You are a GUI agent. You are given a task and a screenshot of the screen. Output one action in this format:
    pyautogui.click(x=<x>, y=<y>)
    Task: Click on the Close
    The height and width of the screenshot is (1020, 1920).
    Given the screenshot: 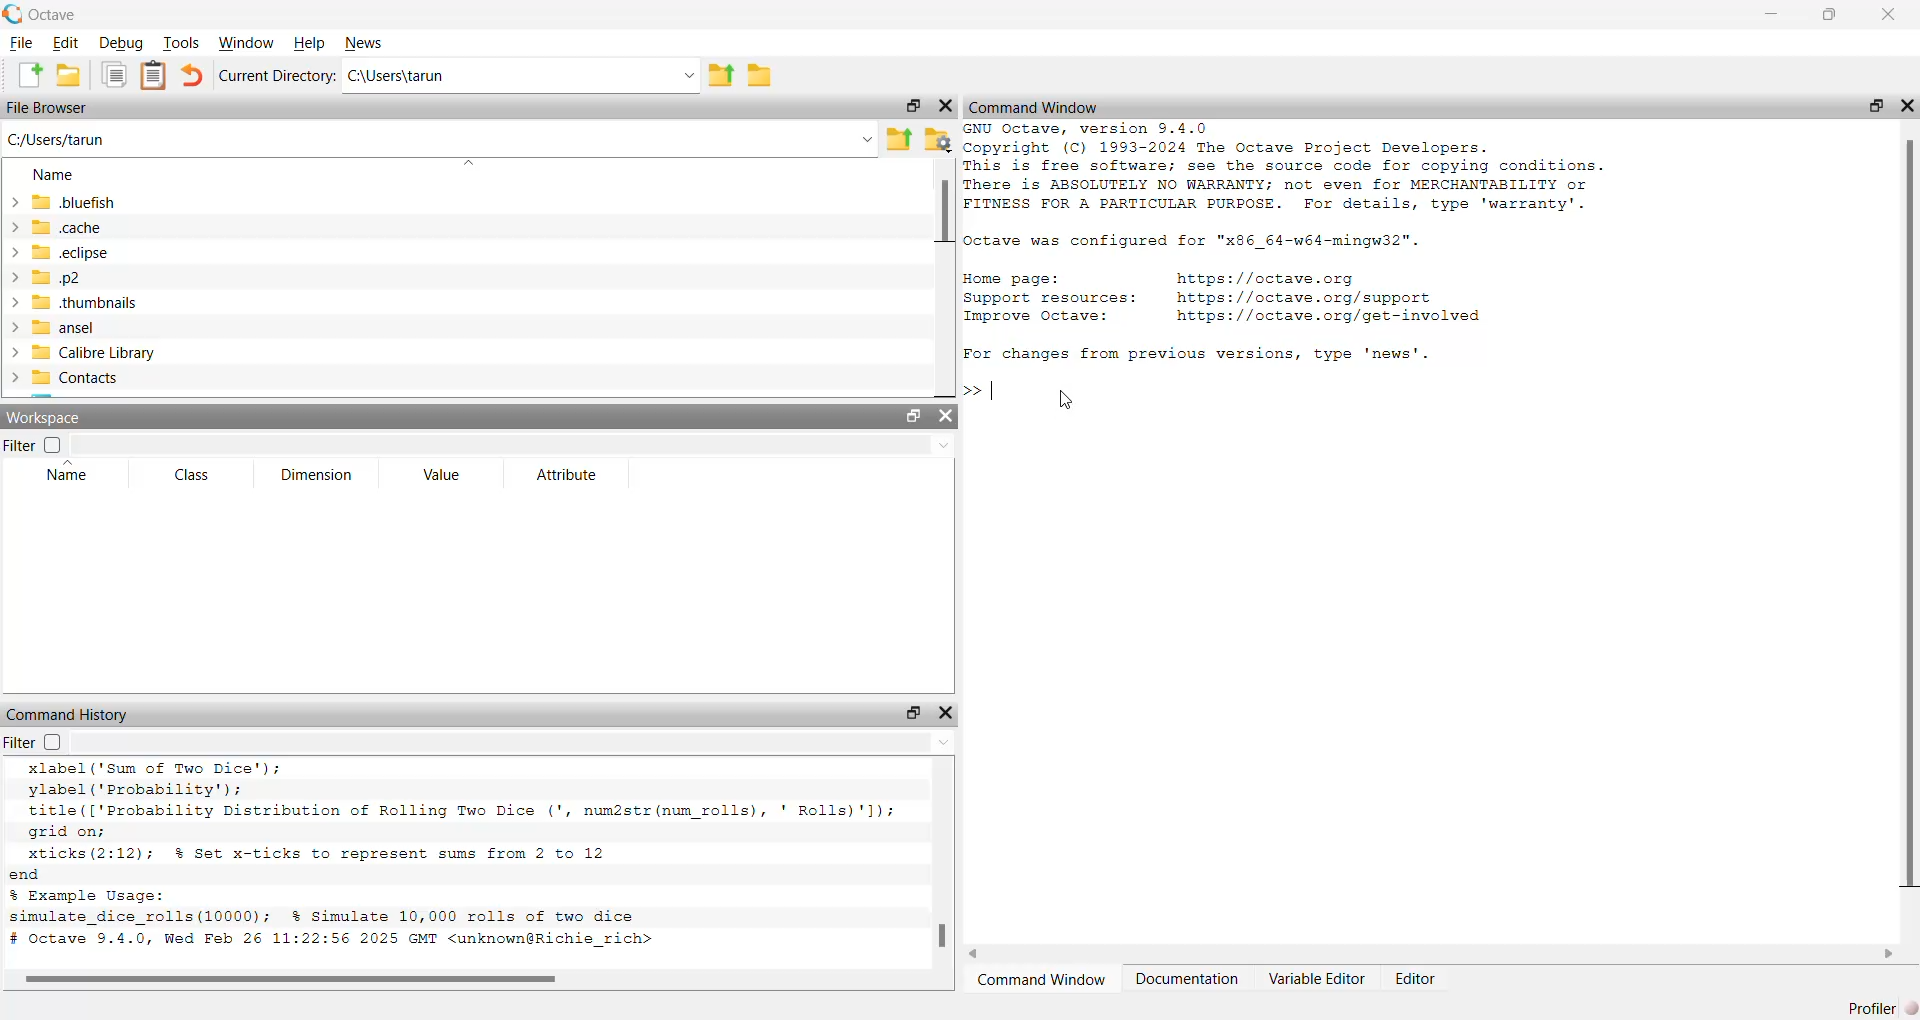 What is the action you would take?
    pyautogui.click(x=948, y=416)
    